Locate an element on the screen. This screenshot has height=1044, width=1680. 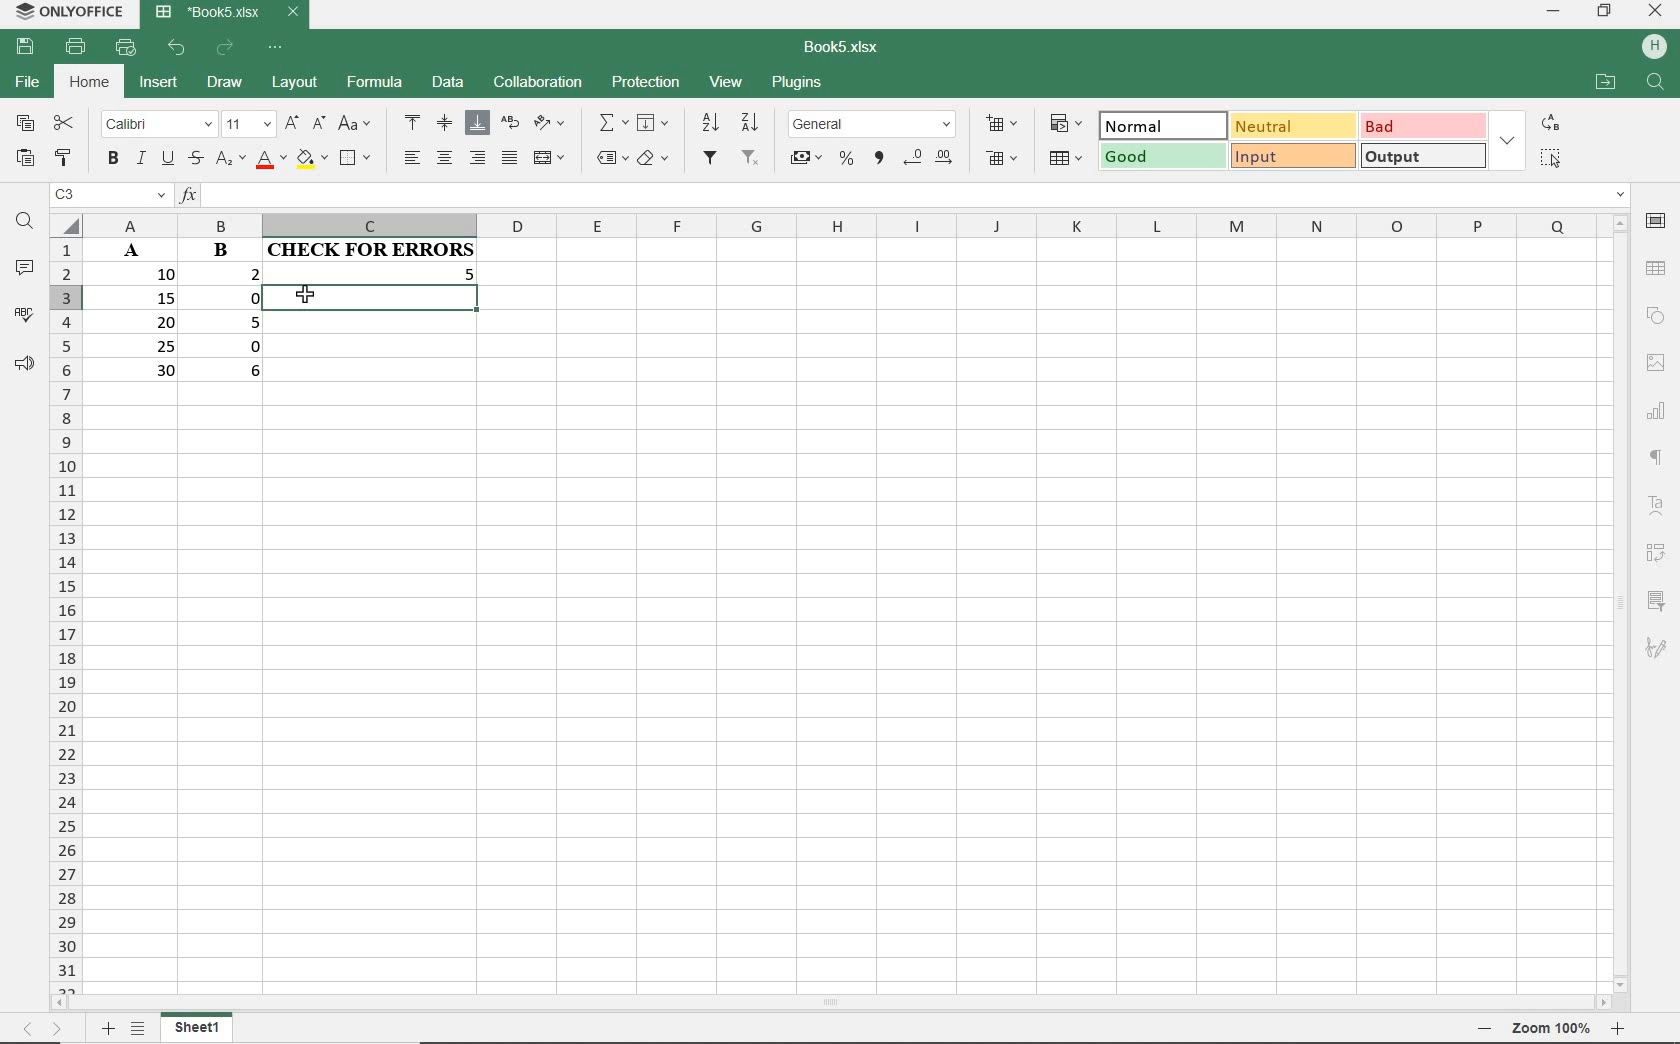
MERGE & CENTER is located at coordinates (550, 158).